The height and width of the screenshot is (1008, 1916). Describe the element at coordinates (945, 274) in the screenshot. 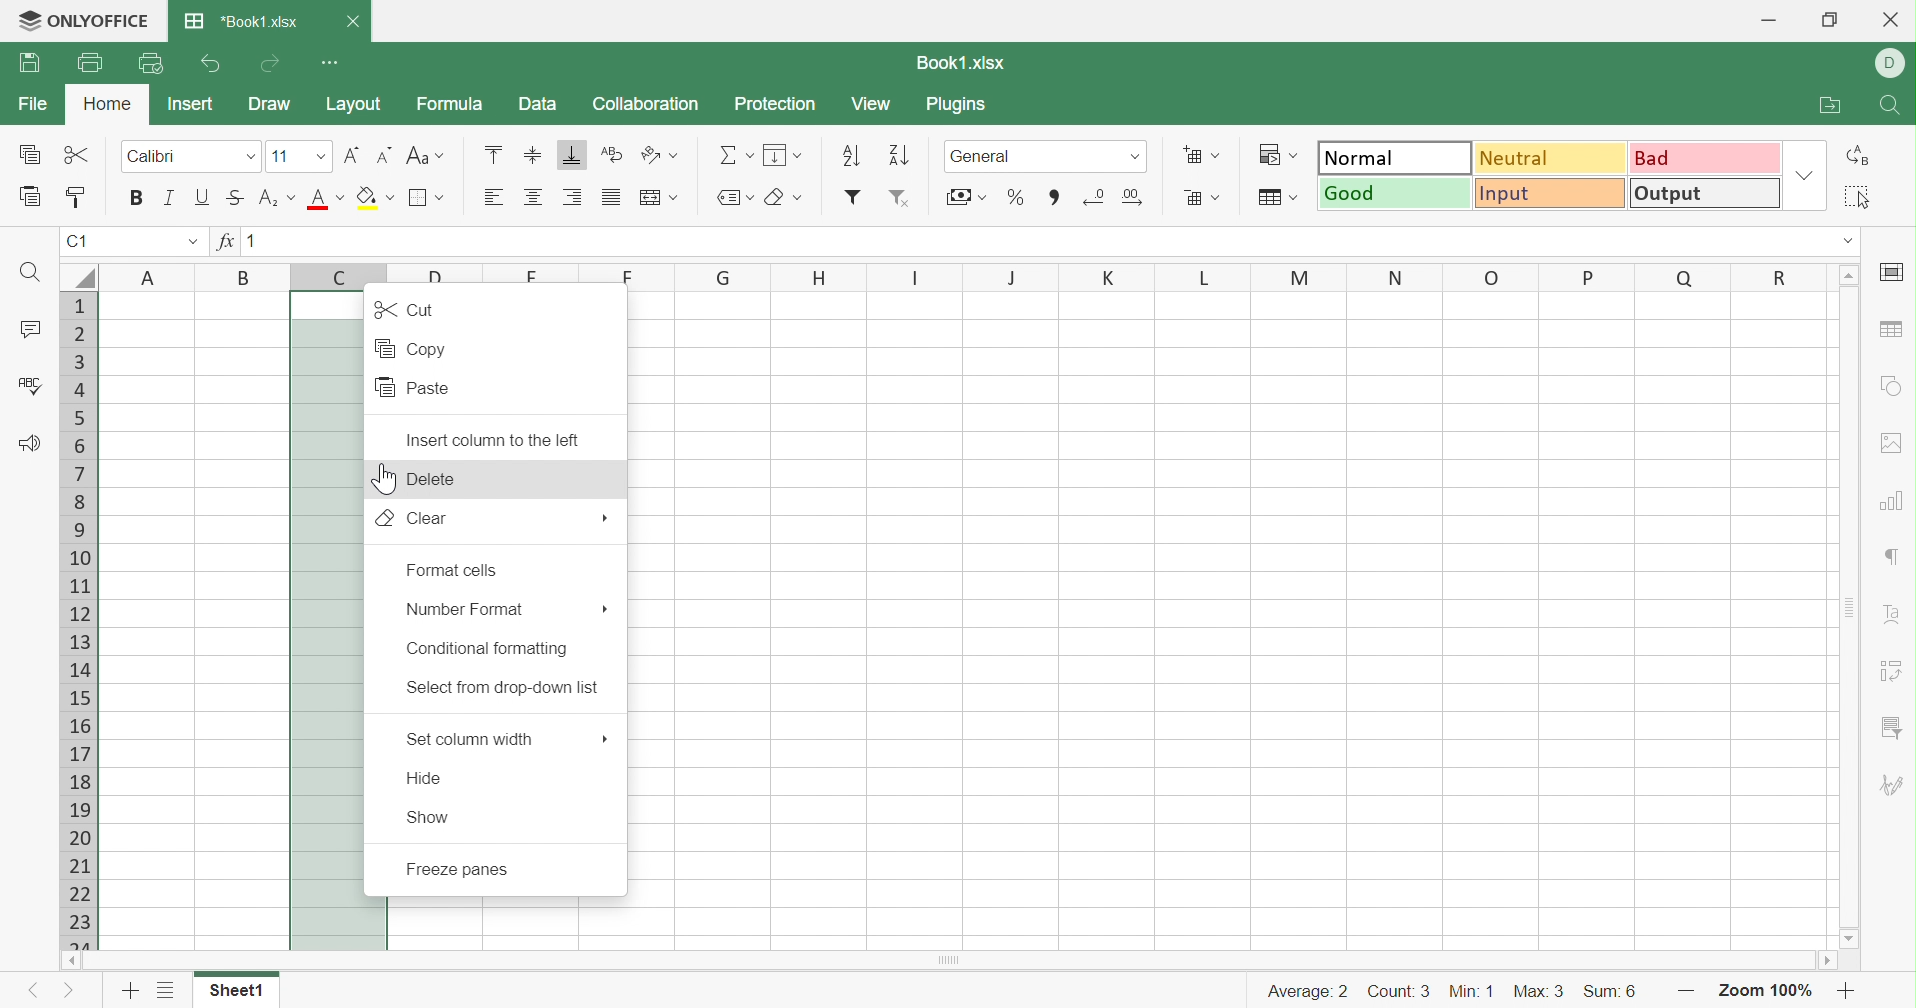

I see `Column Names` at that location.